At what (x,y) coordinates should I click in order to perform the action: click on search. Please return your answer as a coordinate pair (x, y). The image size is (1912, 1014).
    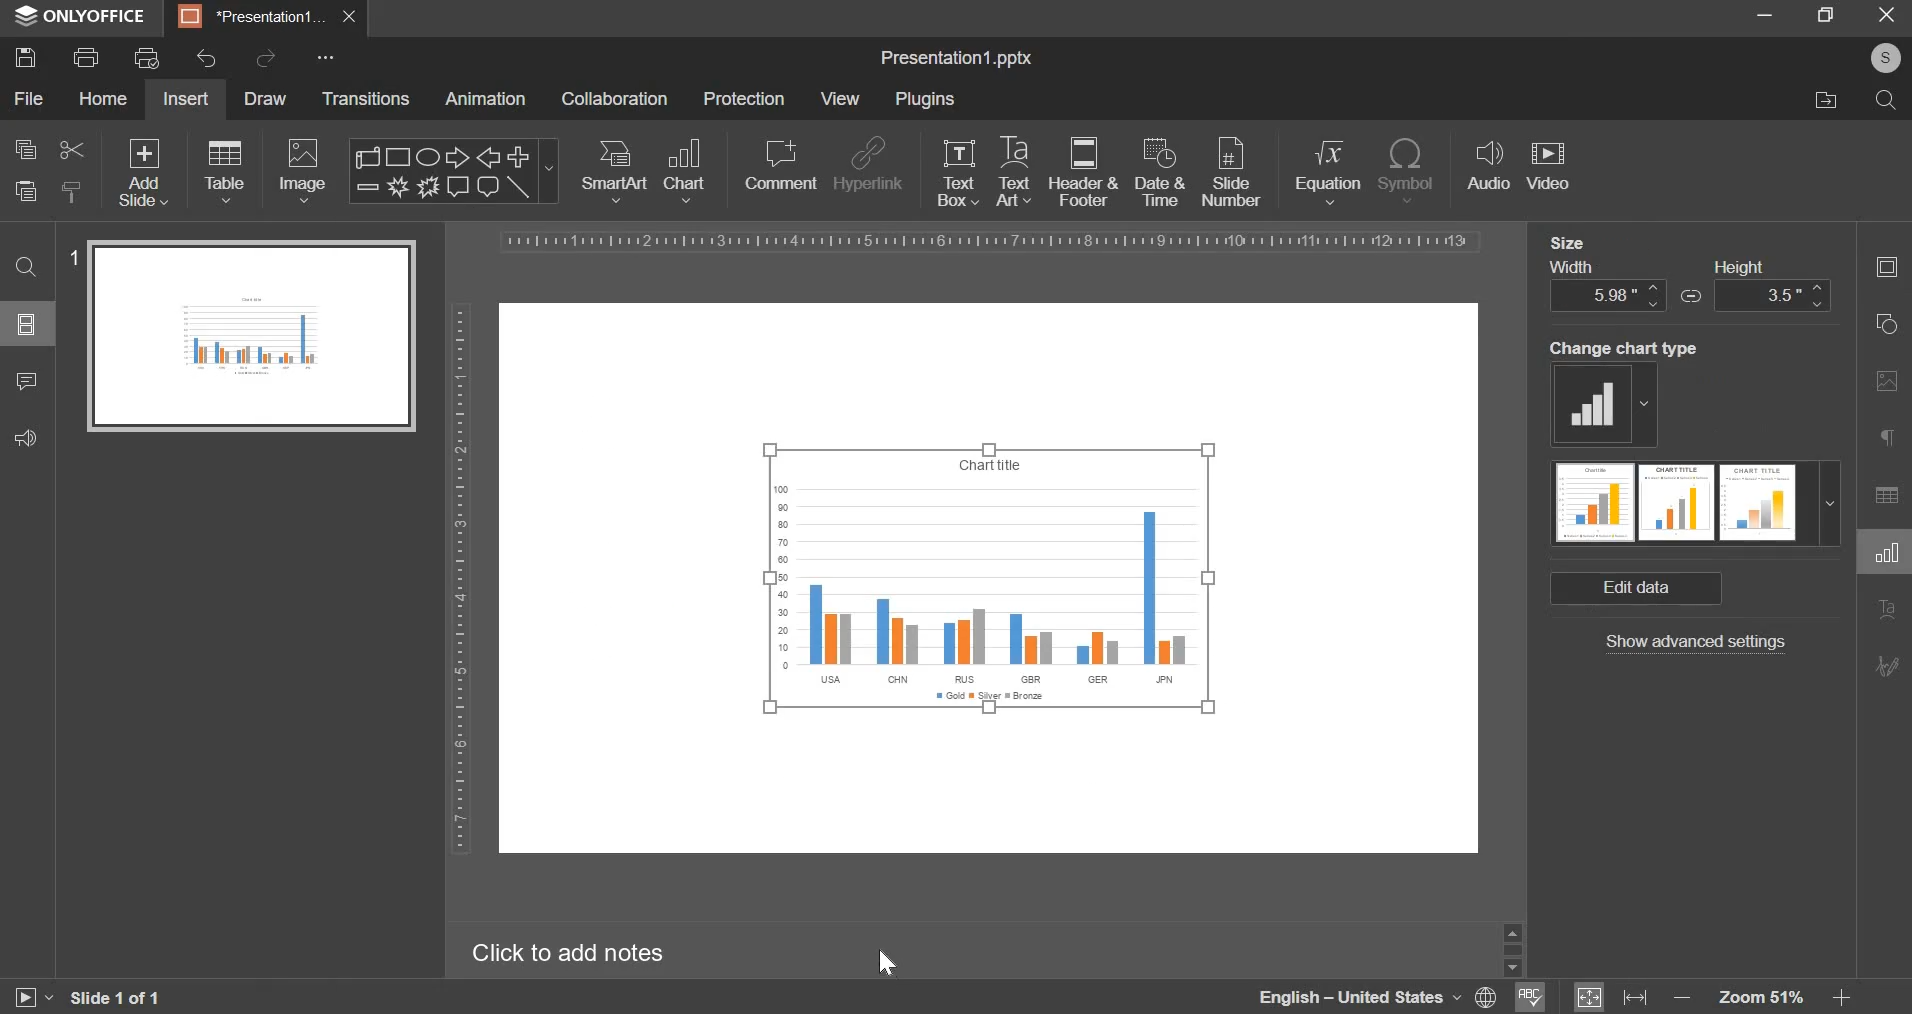
    Looking at the image, I should click on (1887, 100).